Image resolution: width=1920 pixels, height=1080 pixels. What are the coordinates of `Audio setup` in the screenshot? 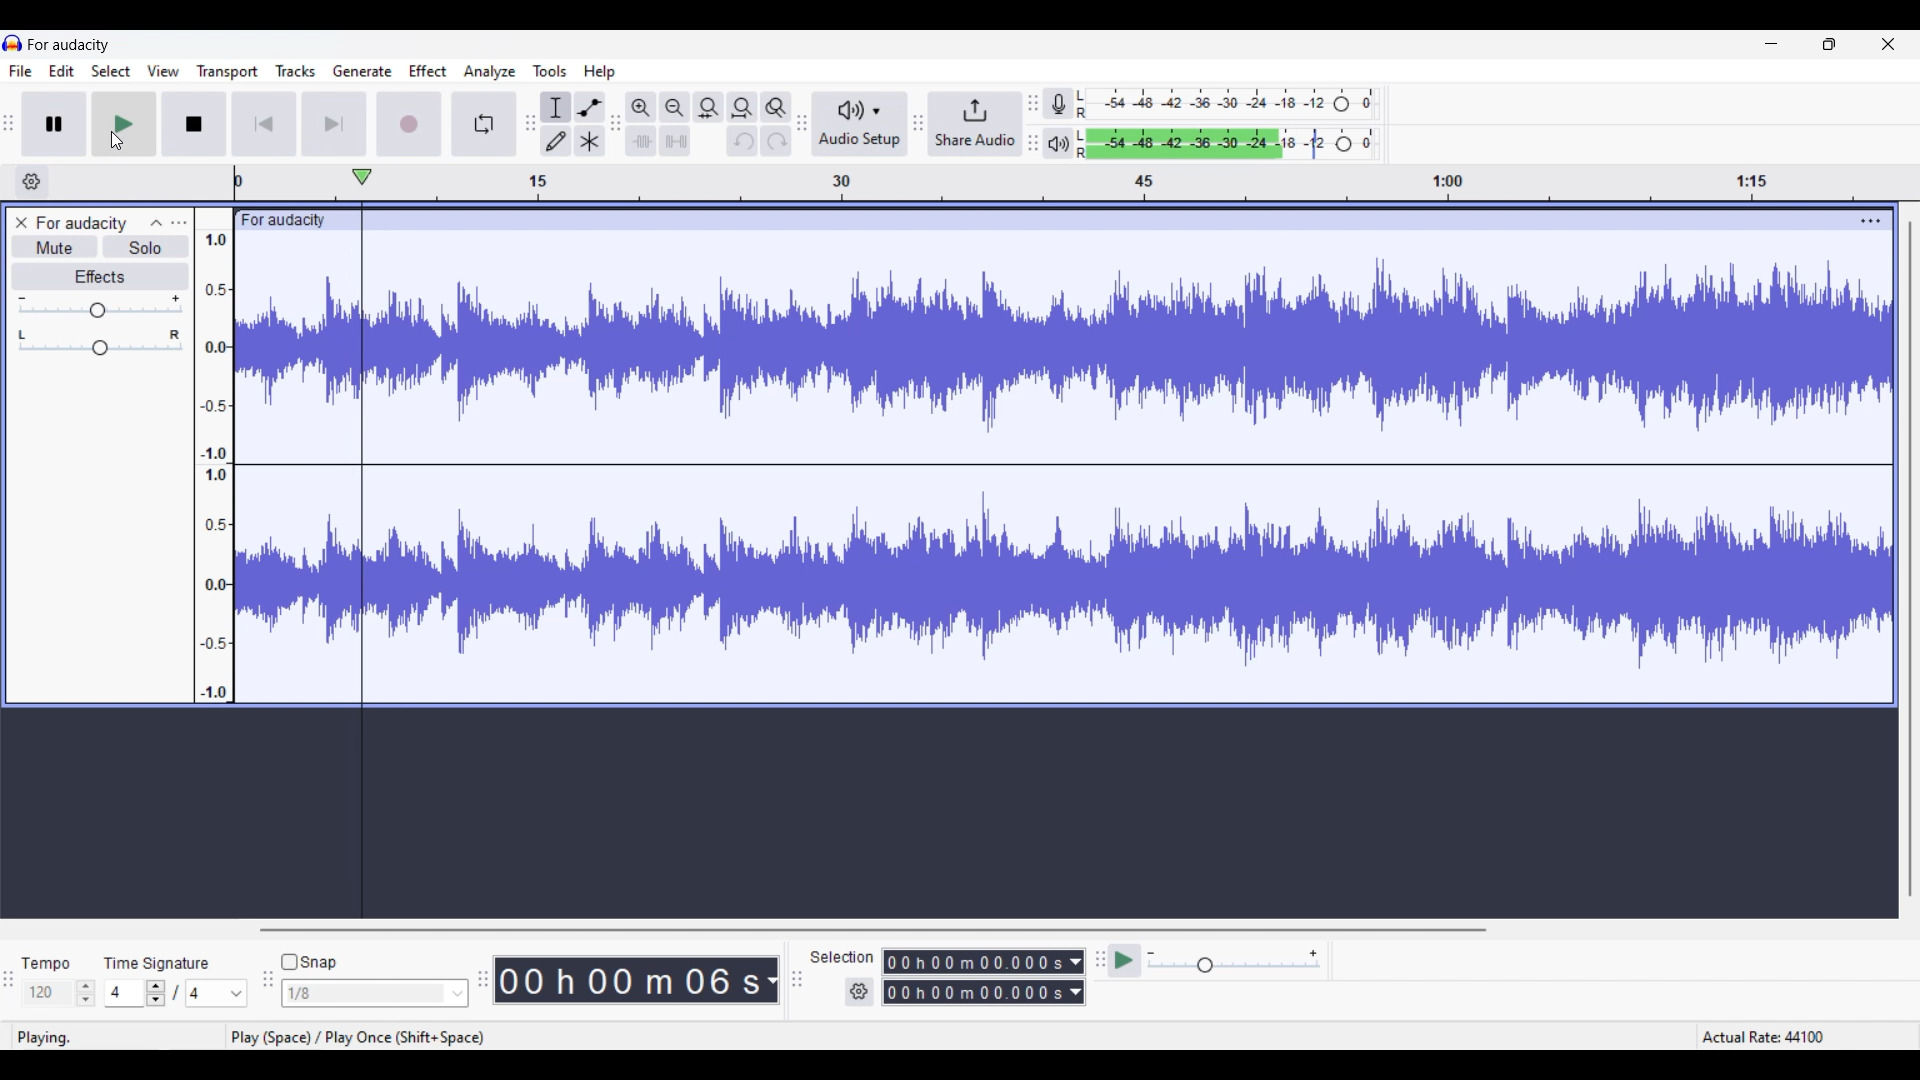 It's located at (861, 123).